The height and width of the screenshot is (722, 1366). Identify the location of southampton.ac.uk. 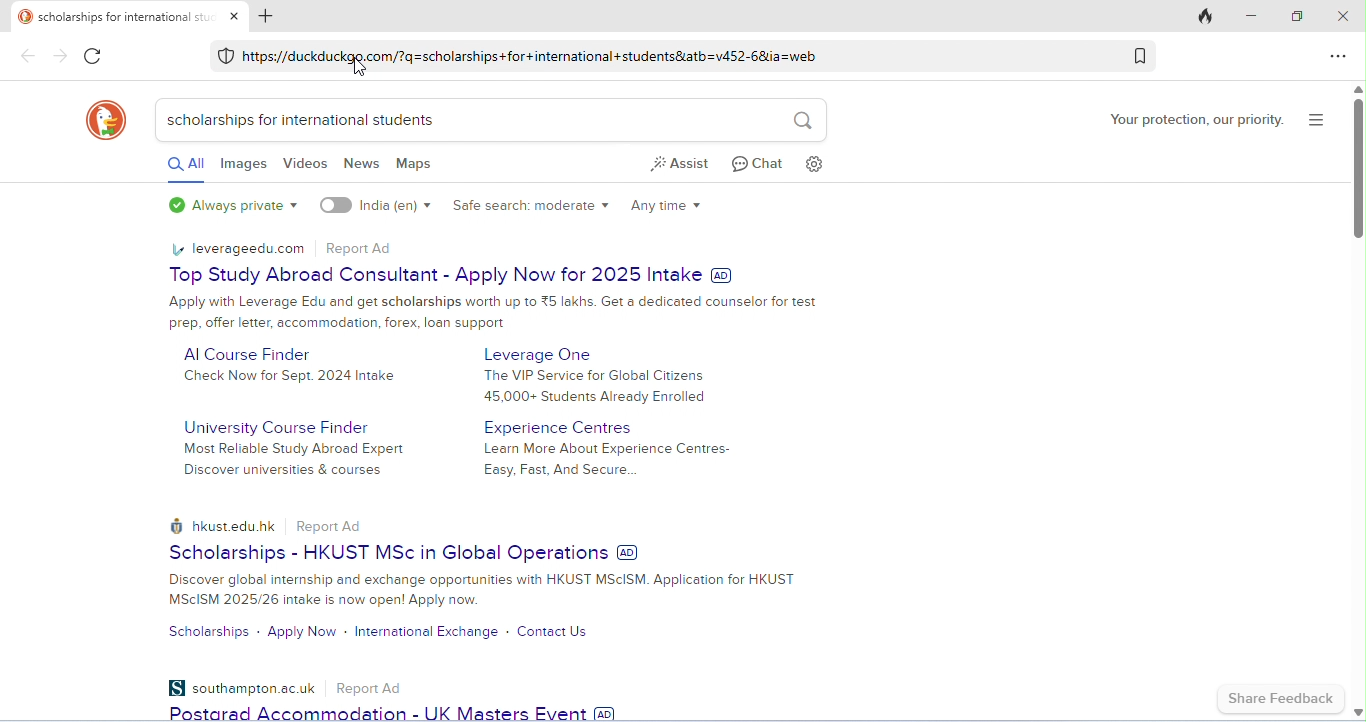
(241, 686).